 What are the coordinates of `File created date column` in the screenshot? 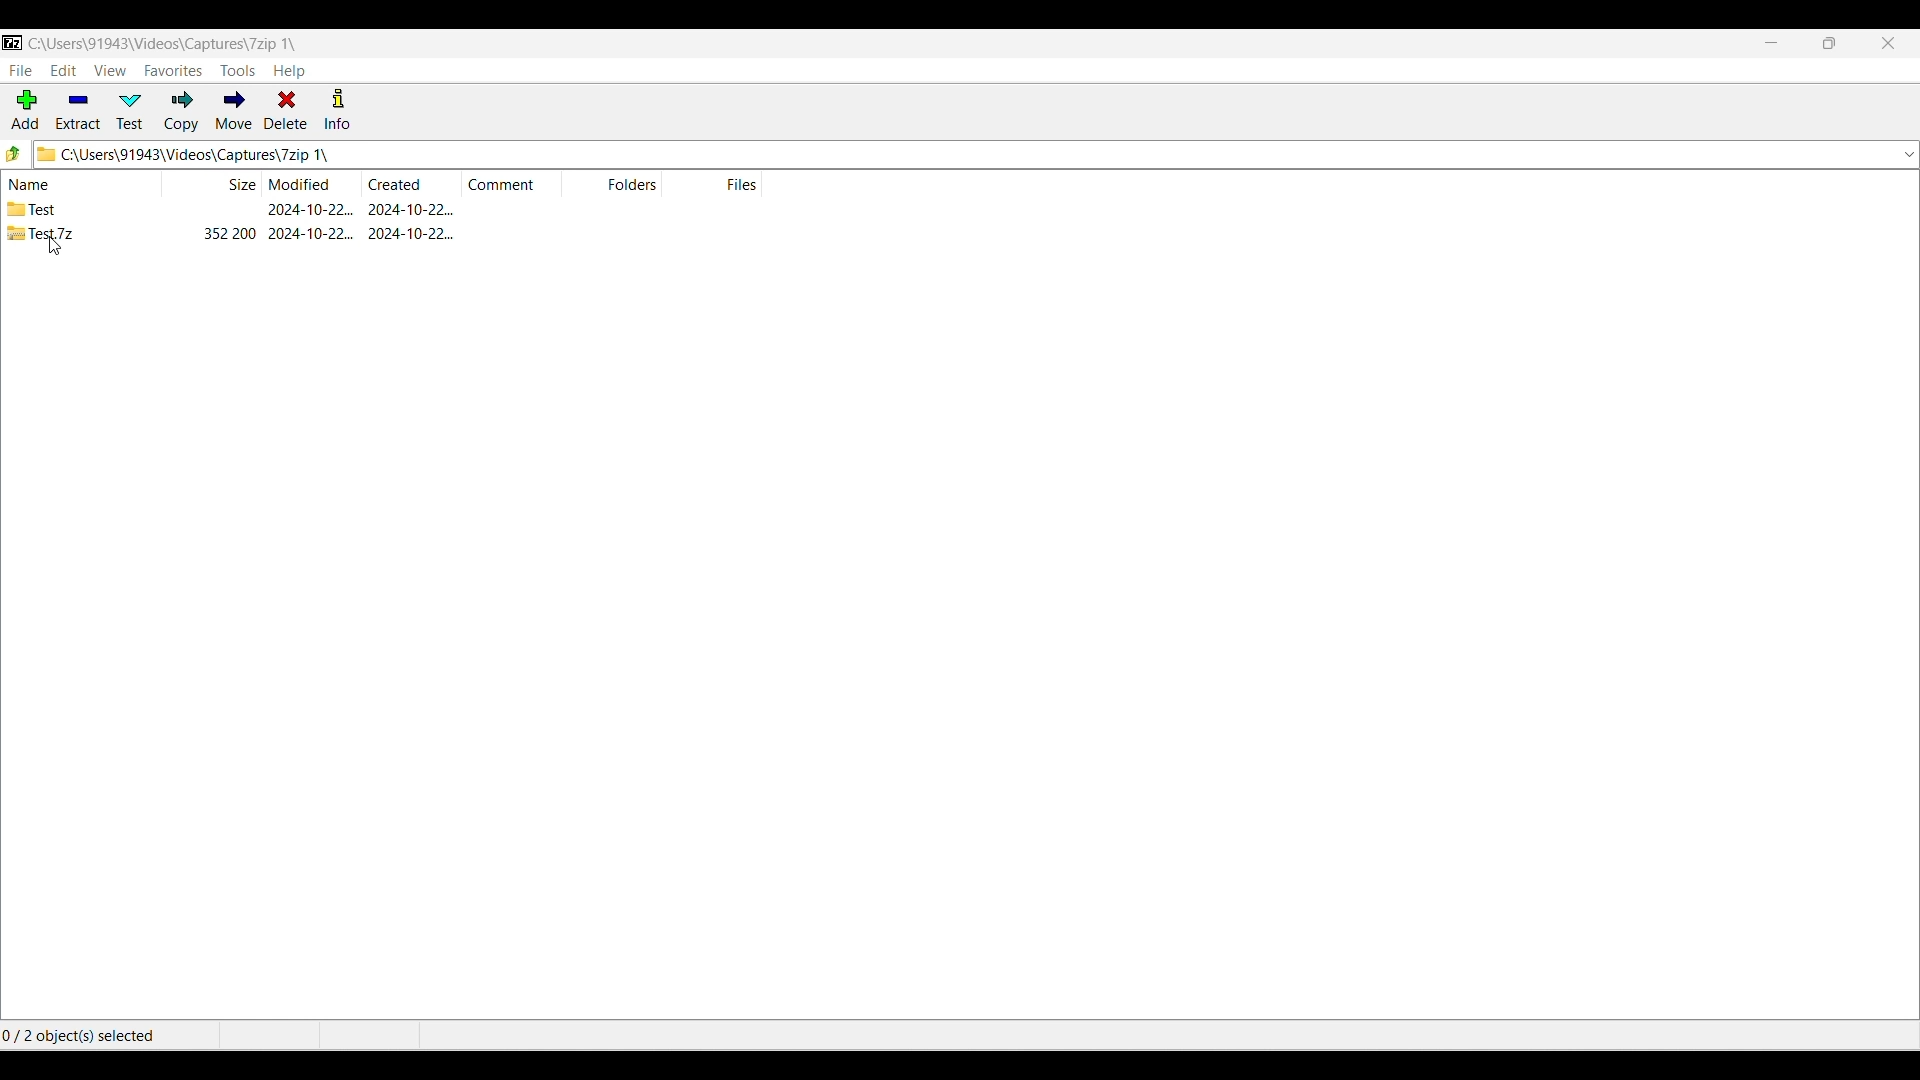 It's located at (395, 182).